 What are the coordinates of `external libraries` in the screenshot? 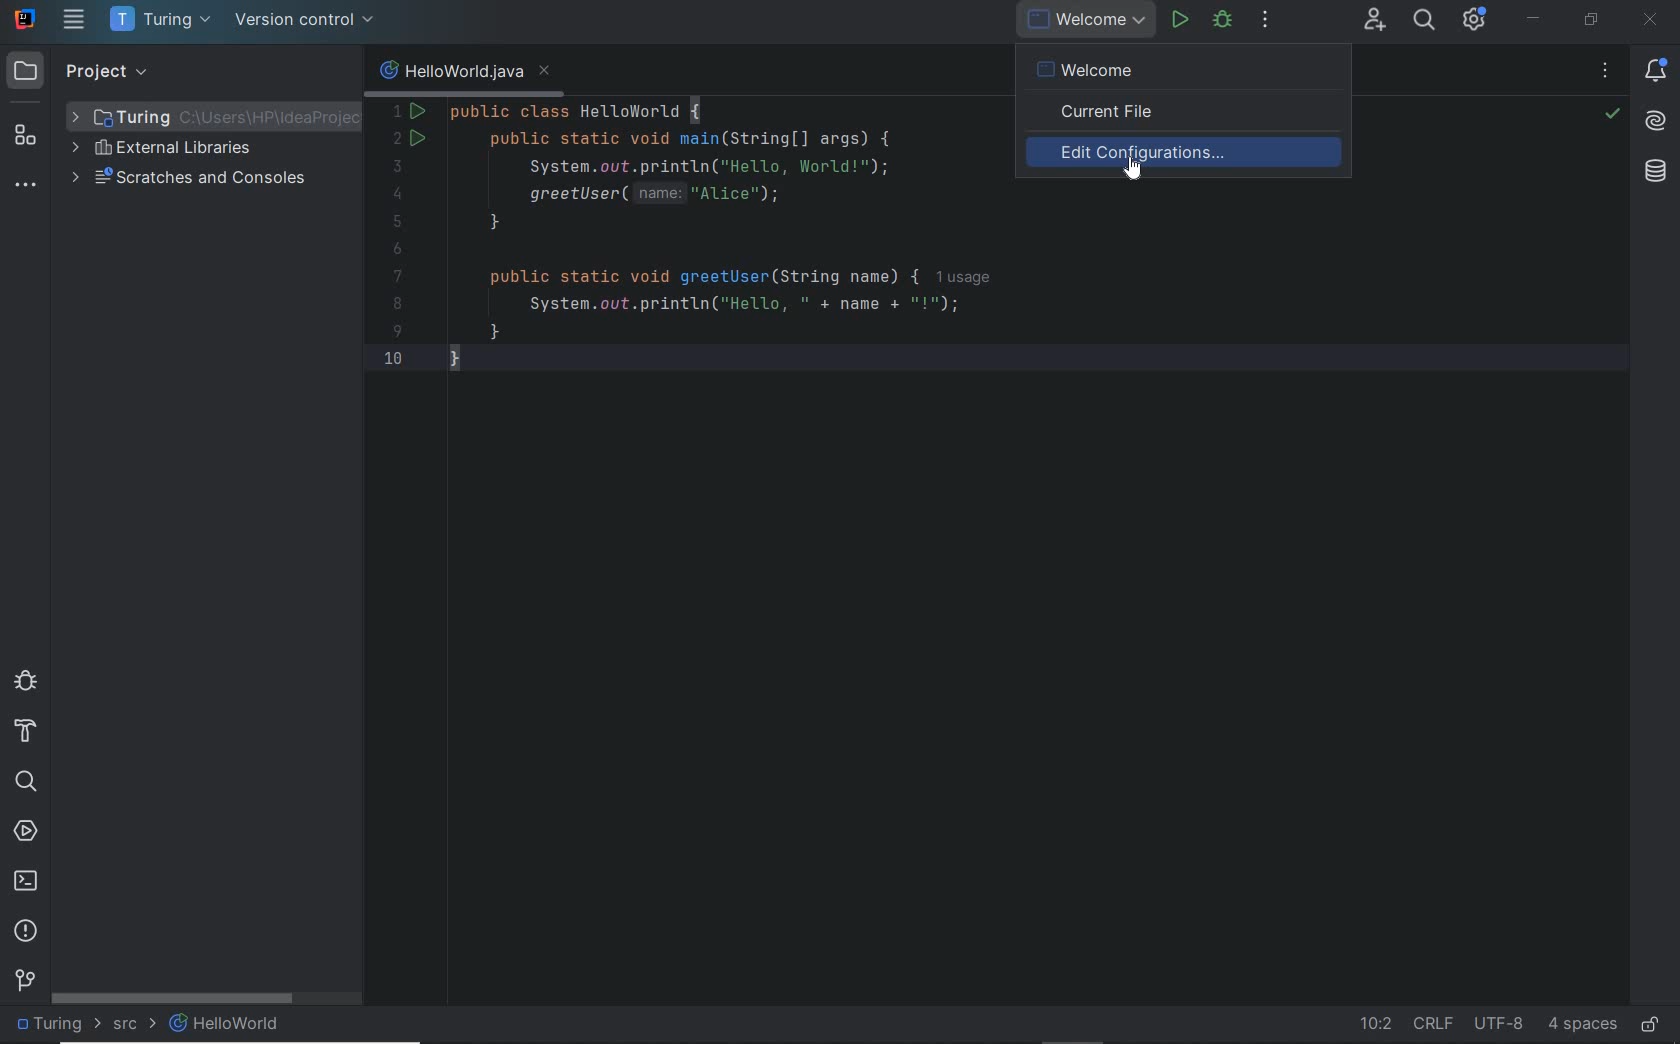 It's located at (161, 150).